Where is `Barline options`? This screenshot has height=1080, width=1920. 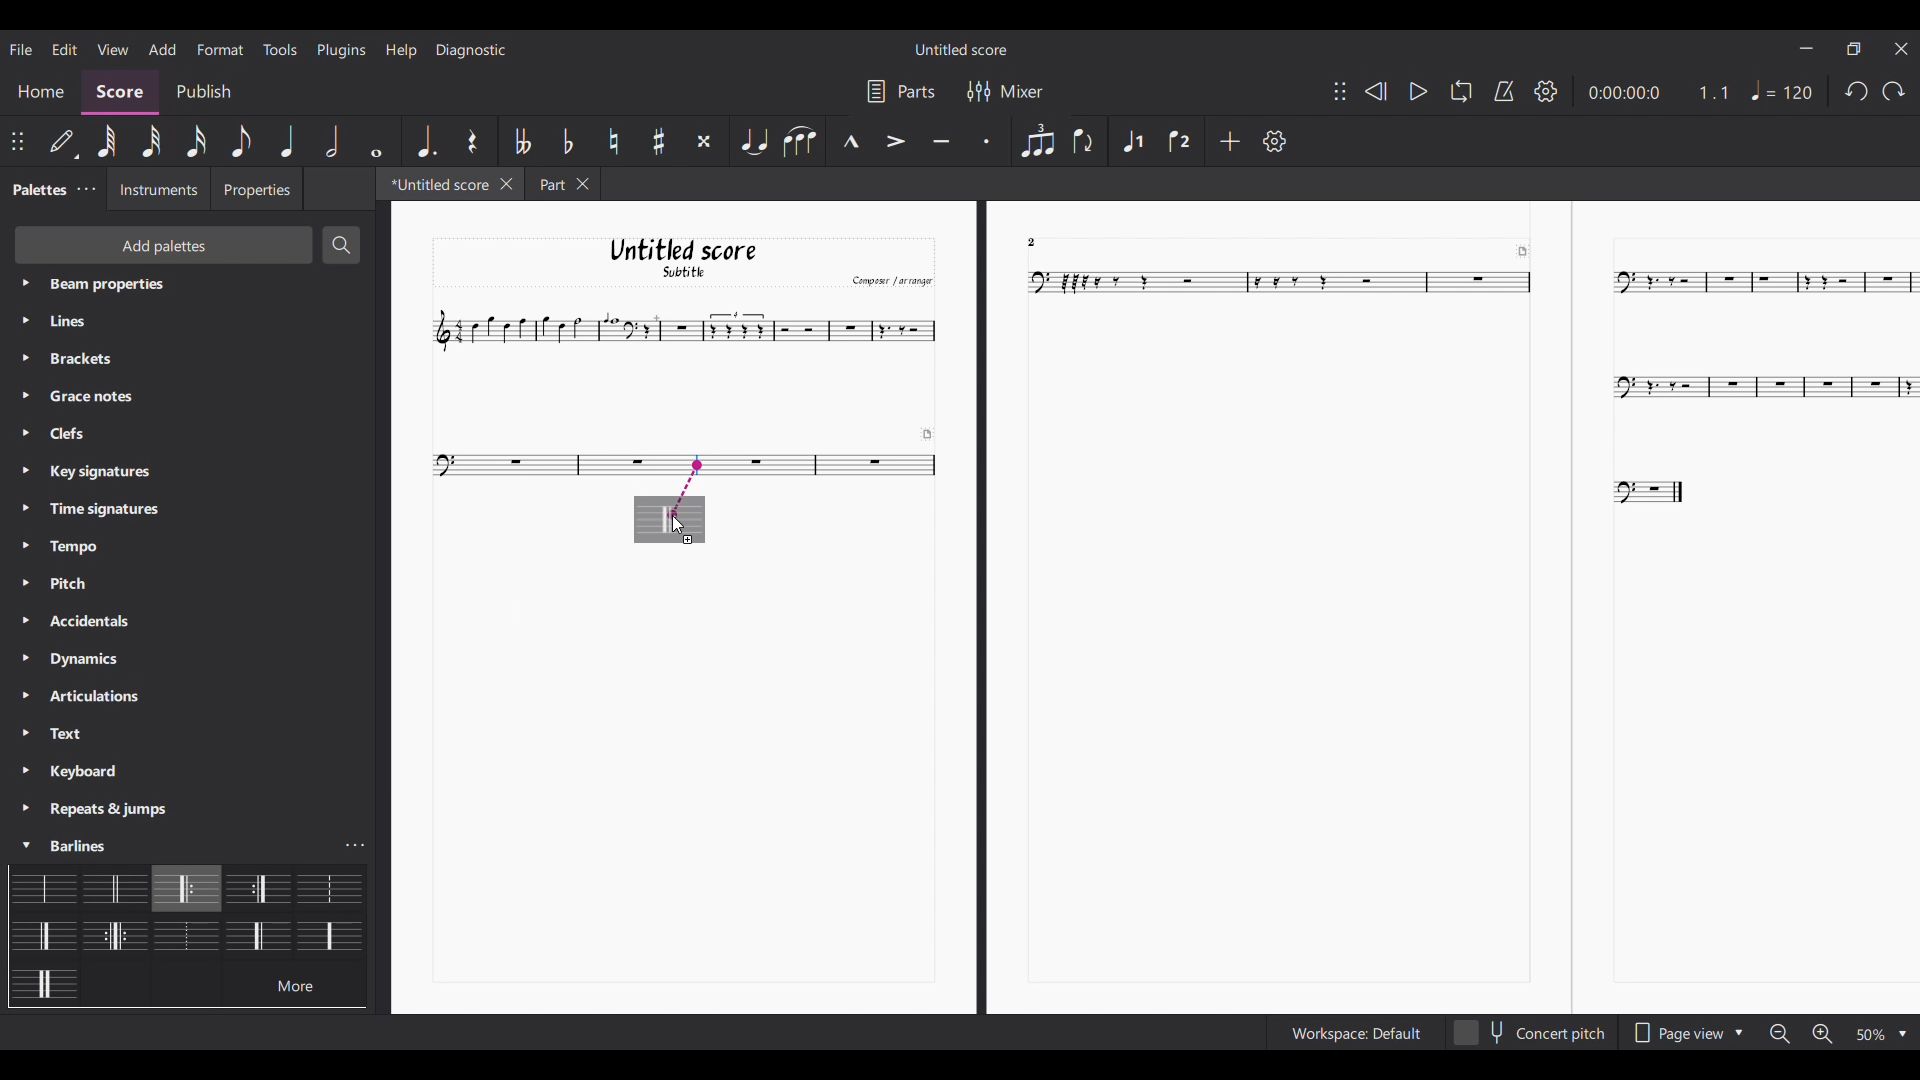 Barline options is located at coordinates (47, 934).